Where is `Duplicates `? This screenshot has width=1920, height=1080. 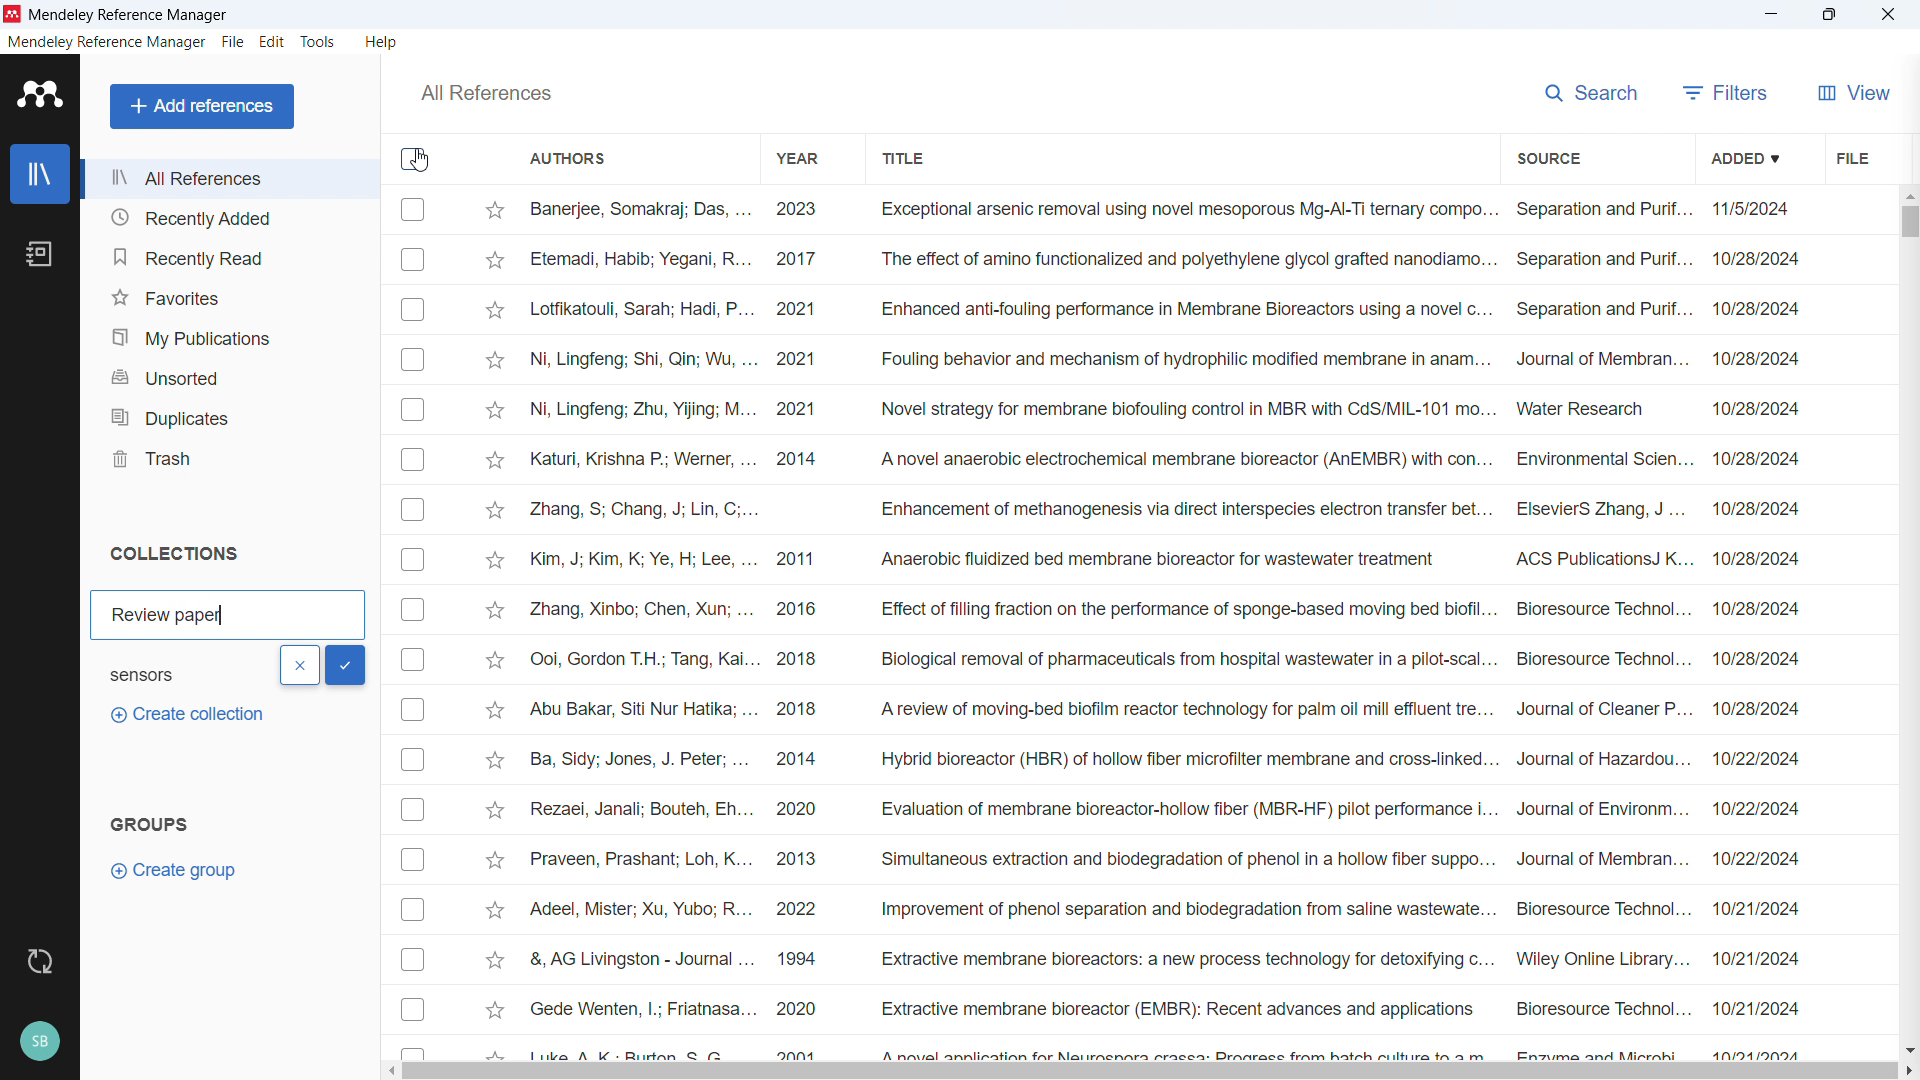
Duplicates  is located at coordinates (228, 416).